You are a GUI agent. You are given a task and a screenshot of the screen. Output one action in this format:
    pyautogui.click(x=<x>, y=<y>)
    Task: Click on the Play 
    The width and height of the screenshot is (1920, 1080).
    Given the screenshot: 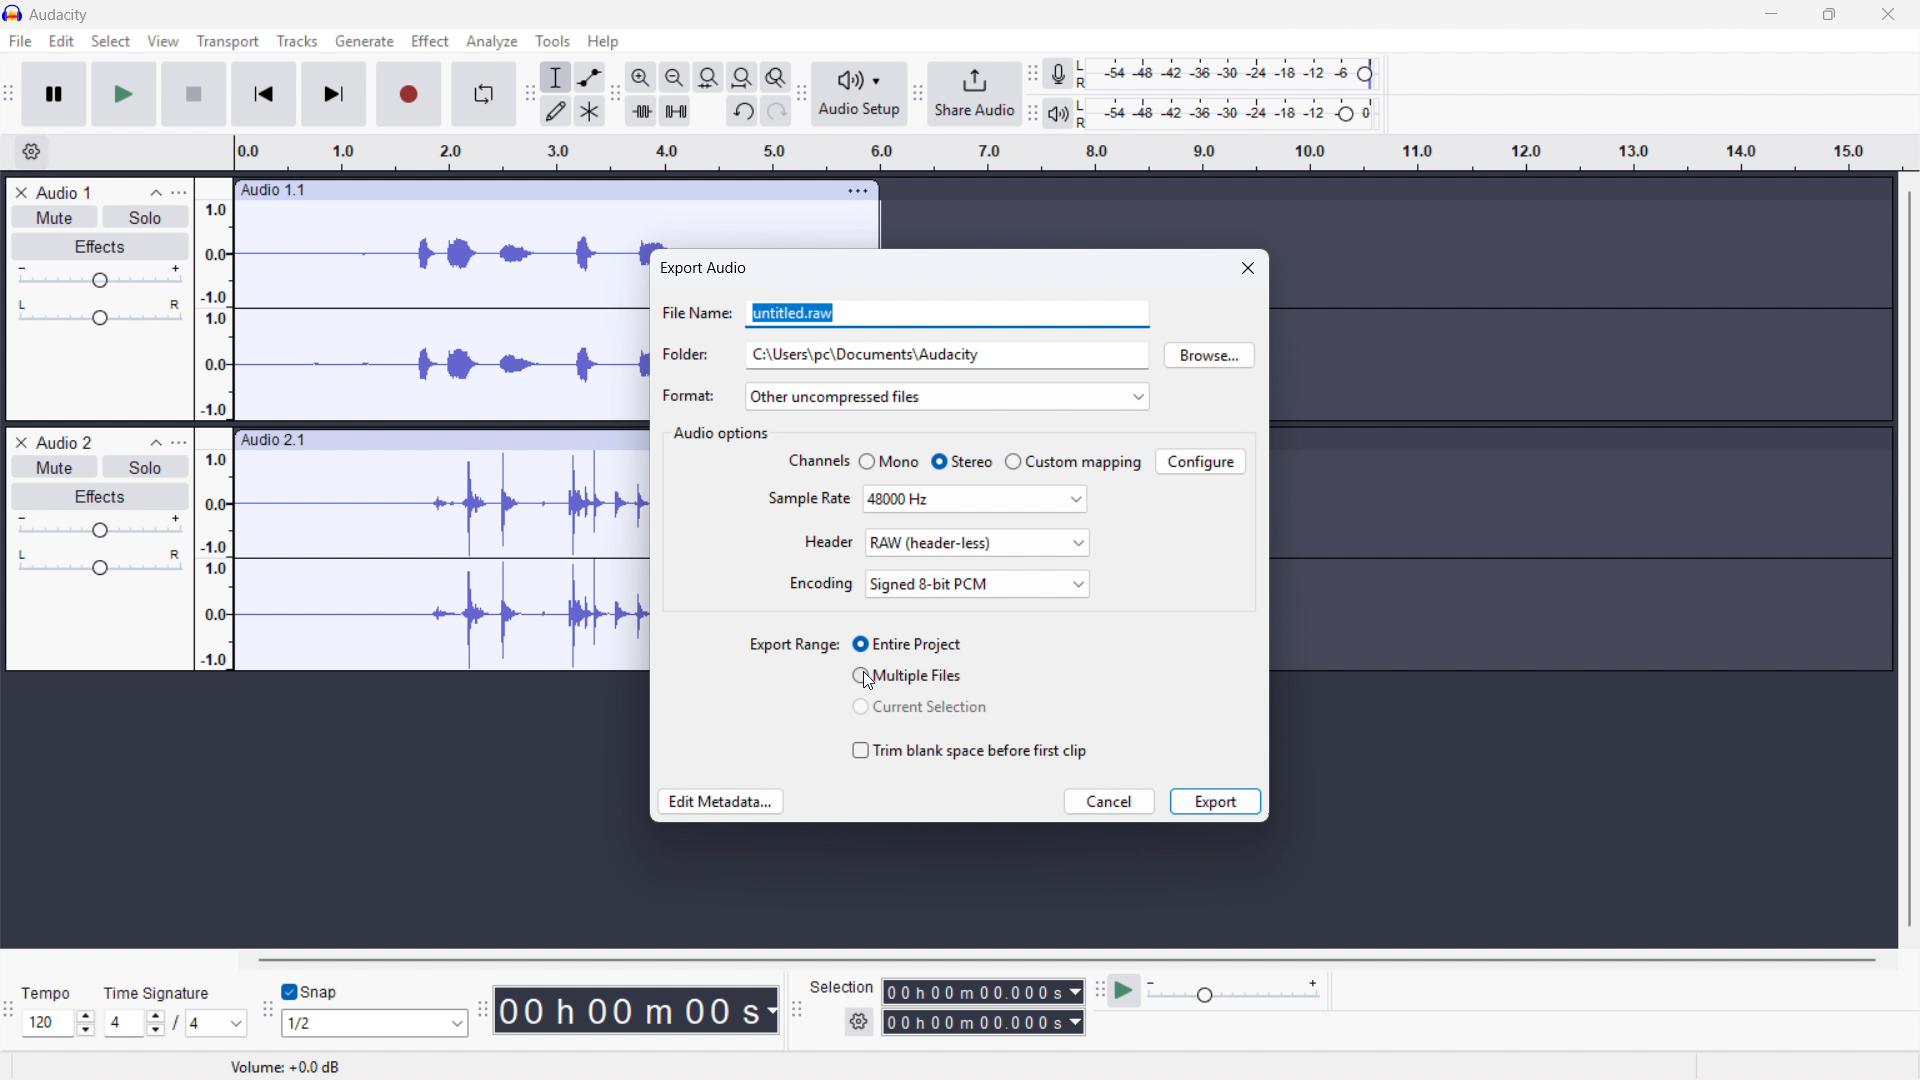 What is the action you would take?
    pyautogui.click(x=125, y=94)
    